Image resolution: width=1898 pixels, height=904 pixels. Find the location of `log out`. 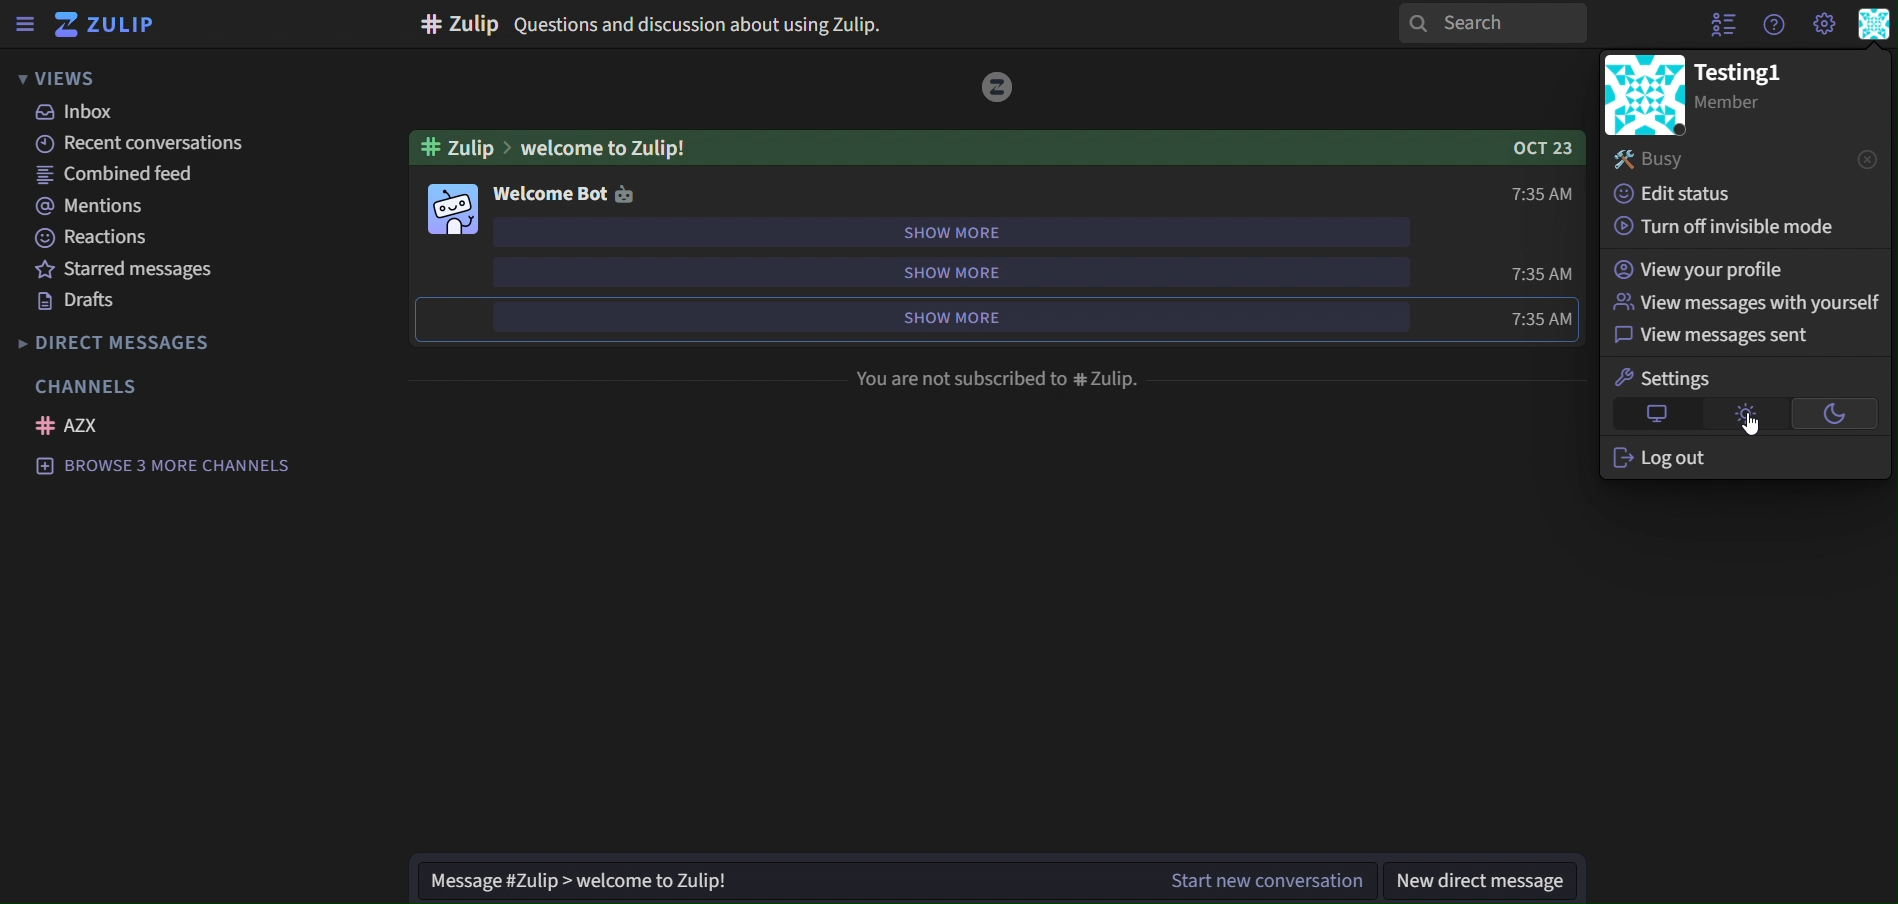

log out is located at coordinates (1663, 459).